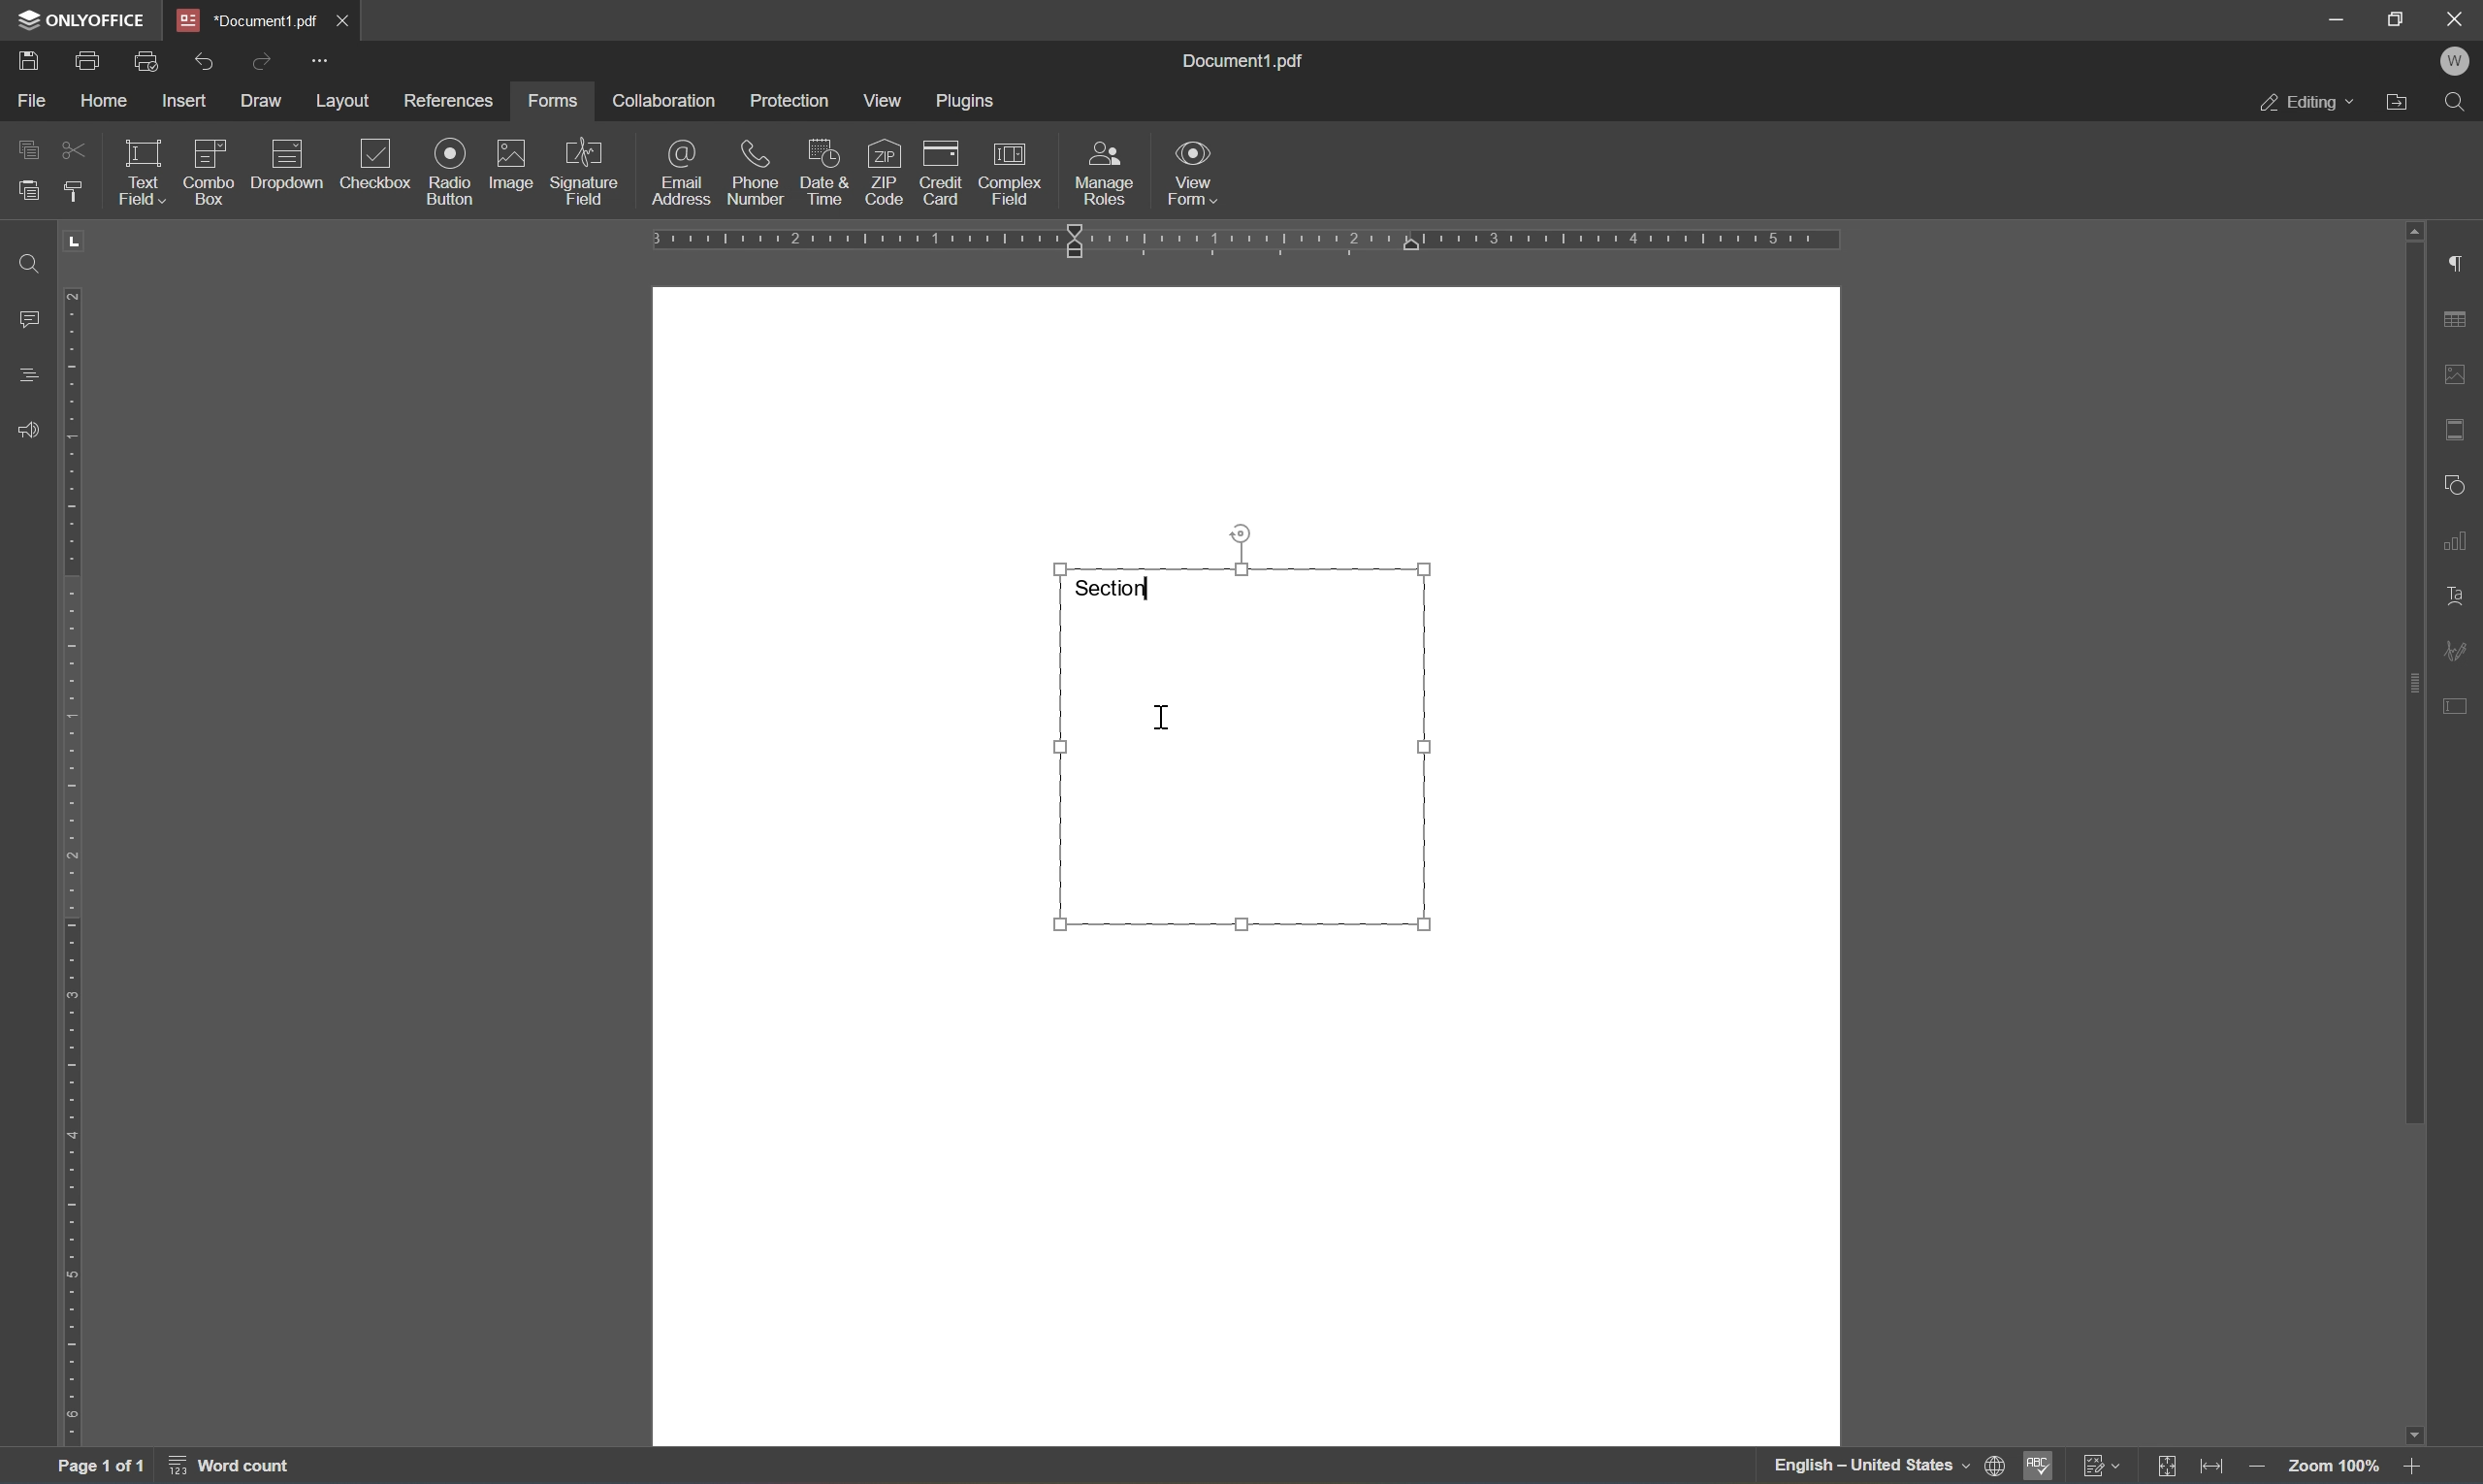 This screenshot has width=2483, height=1484. What do you see at coordinates (259, 60) in the screenshot?
I see `redo` at bounding box center [259, 60].